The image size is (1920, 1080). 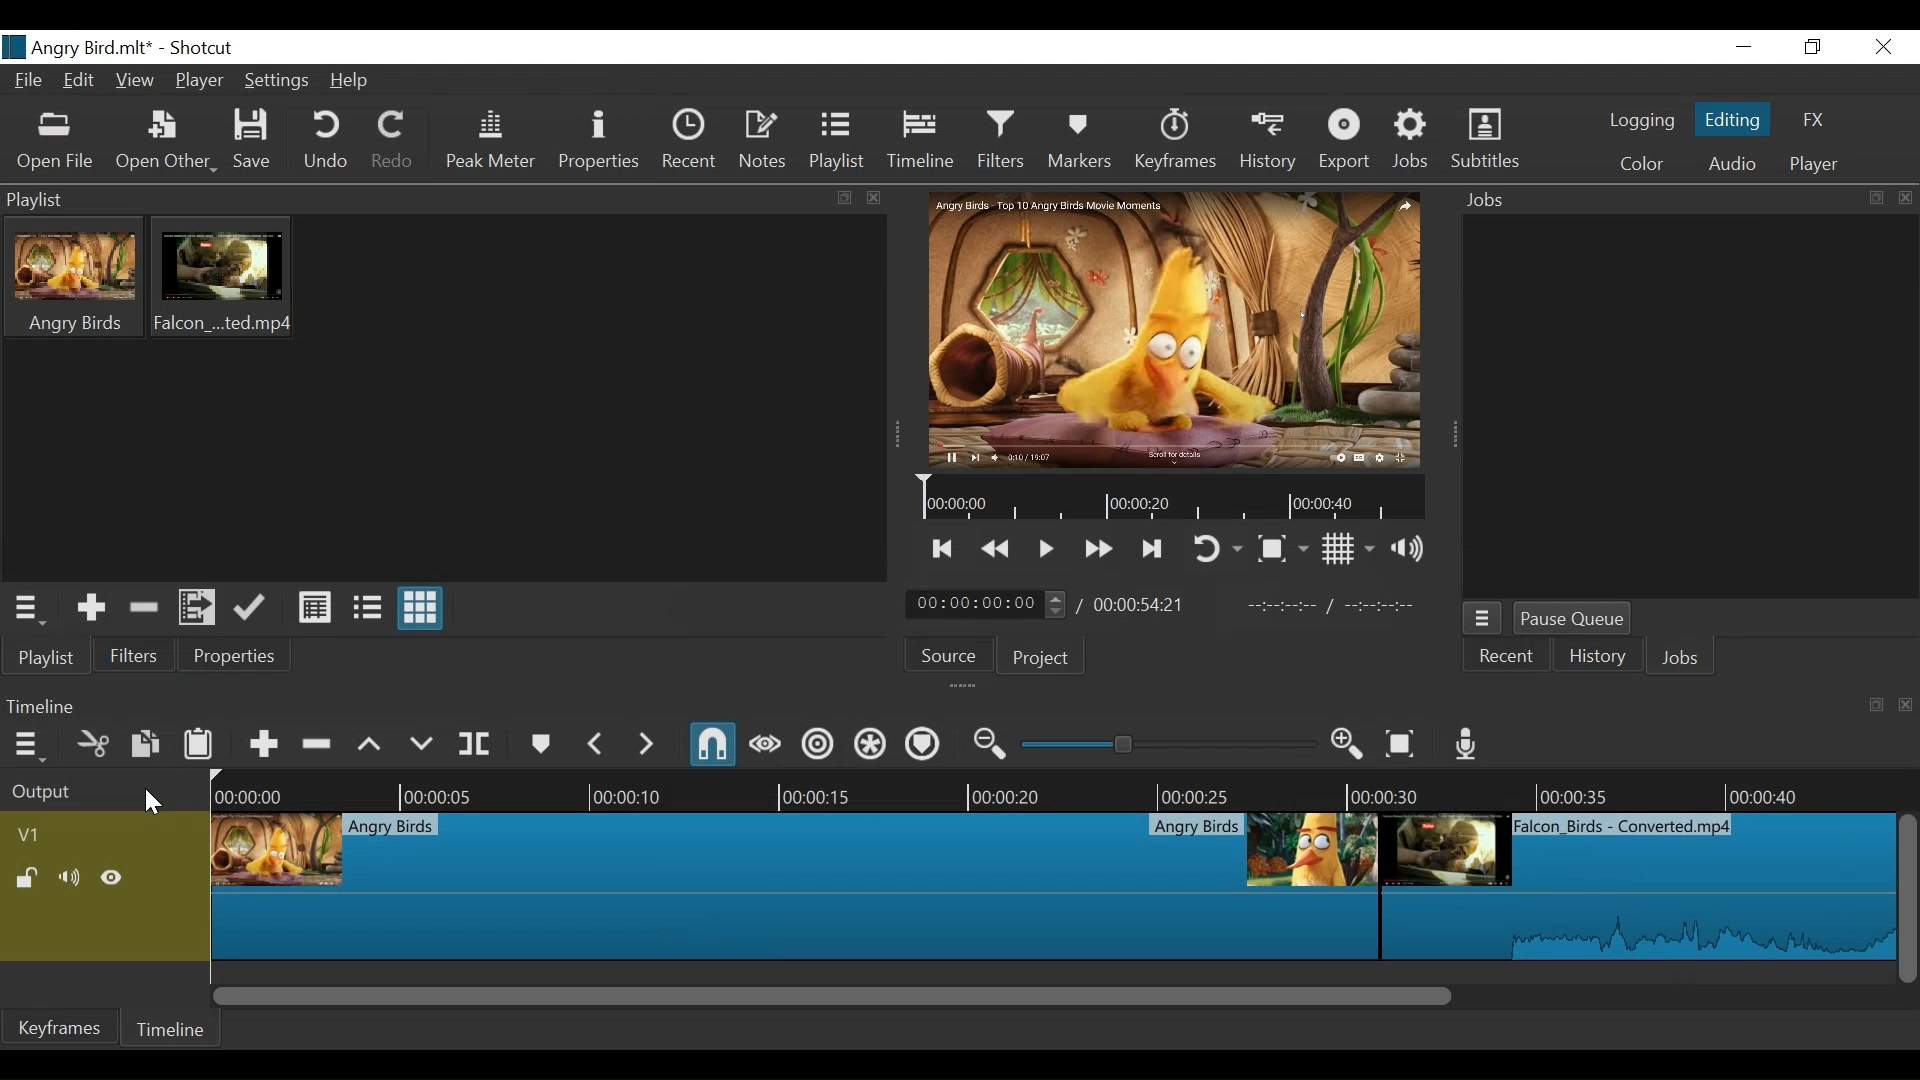 What do you see at coordinates (946, 548) in the screenshot?
I see `Skip to the previous point` at bounding box center [946, 548].